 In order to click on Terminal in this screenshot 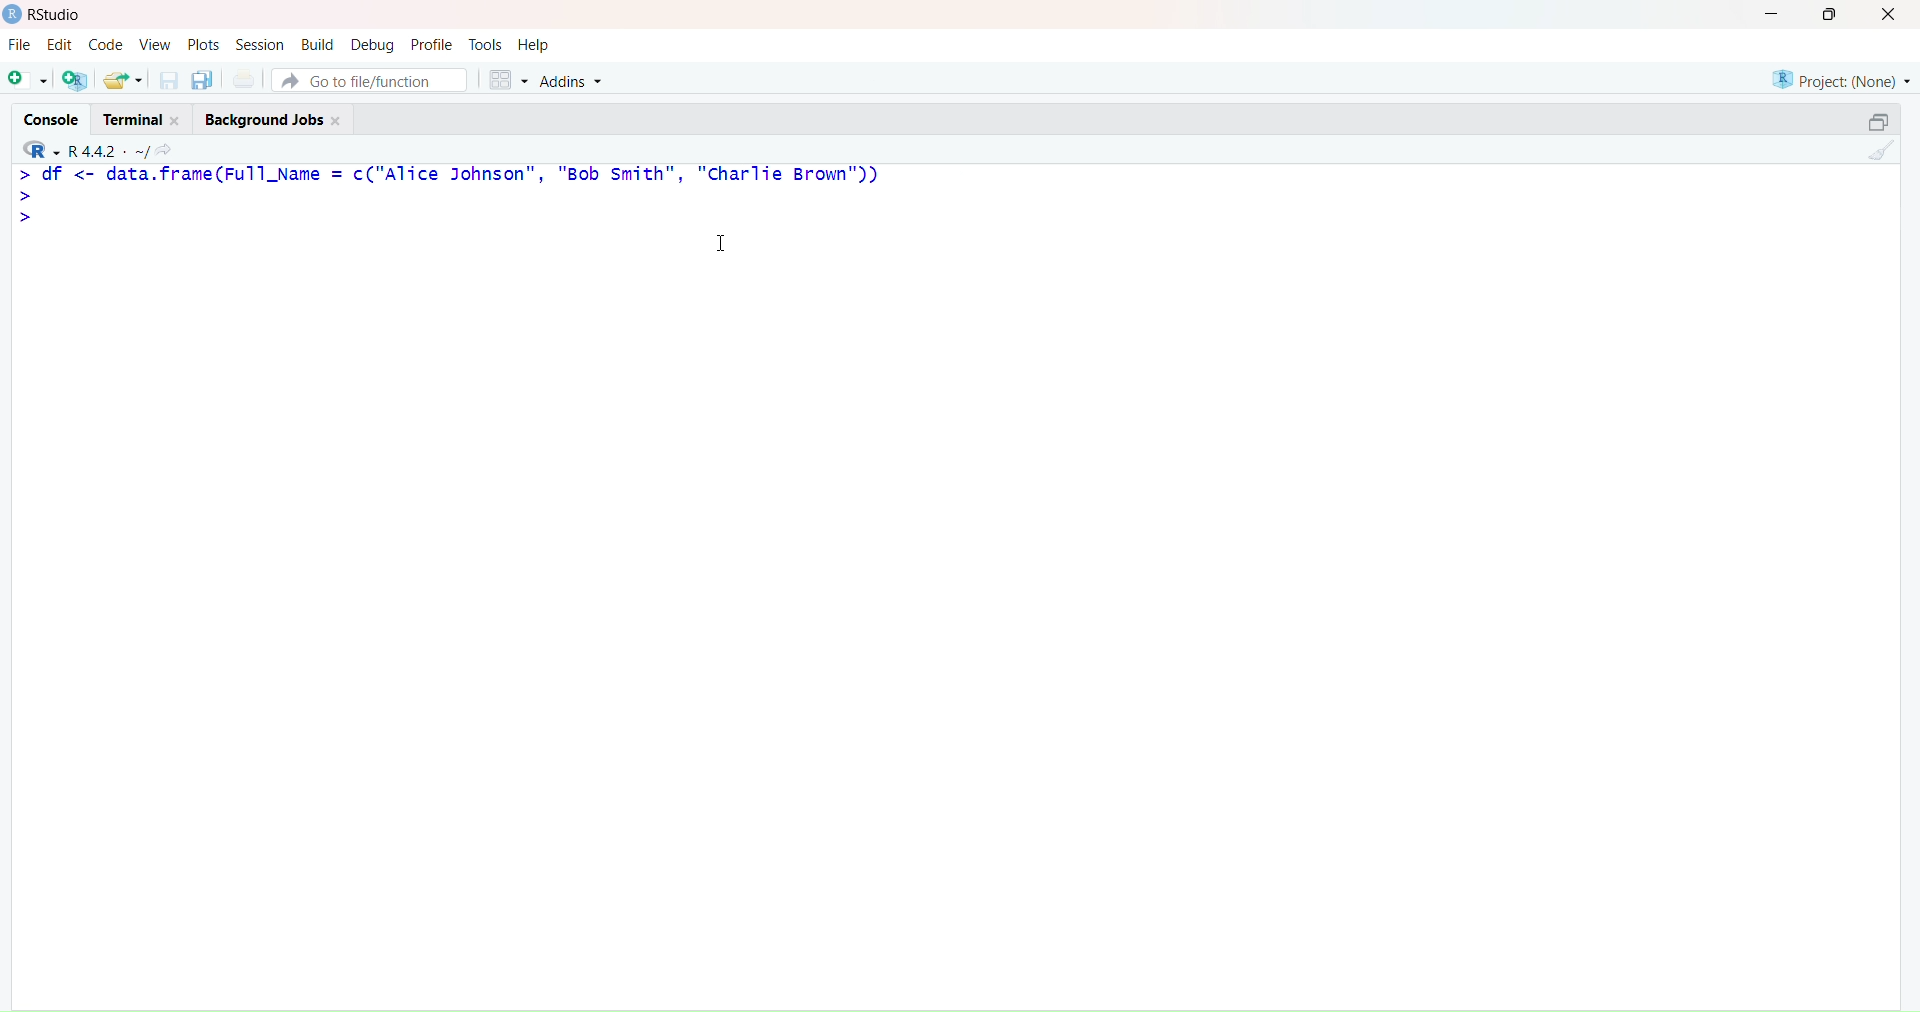, I will do `click(143, 116)`.